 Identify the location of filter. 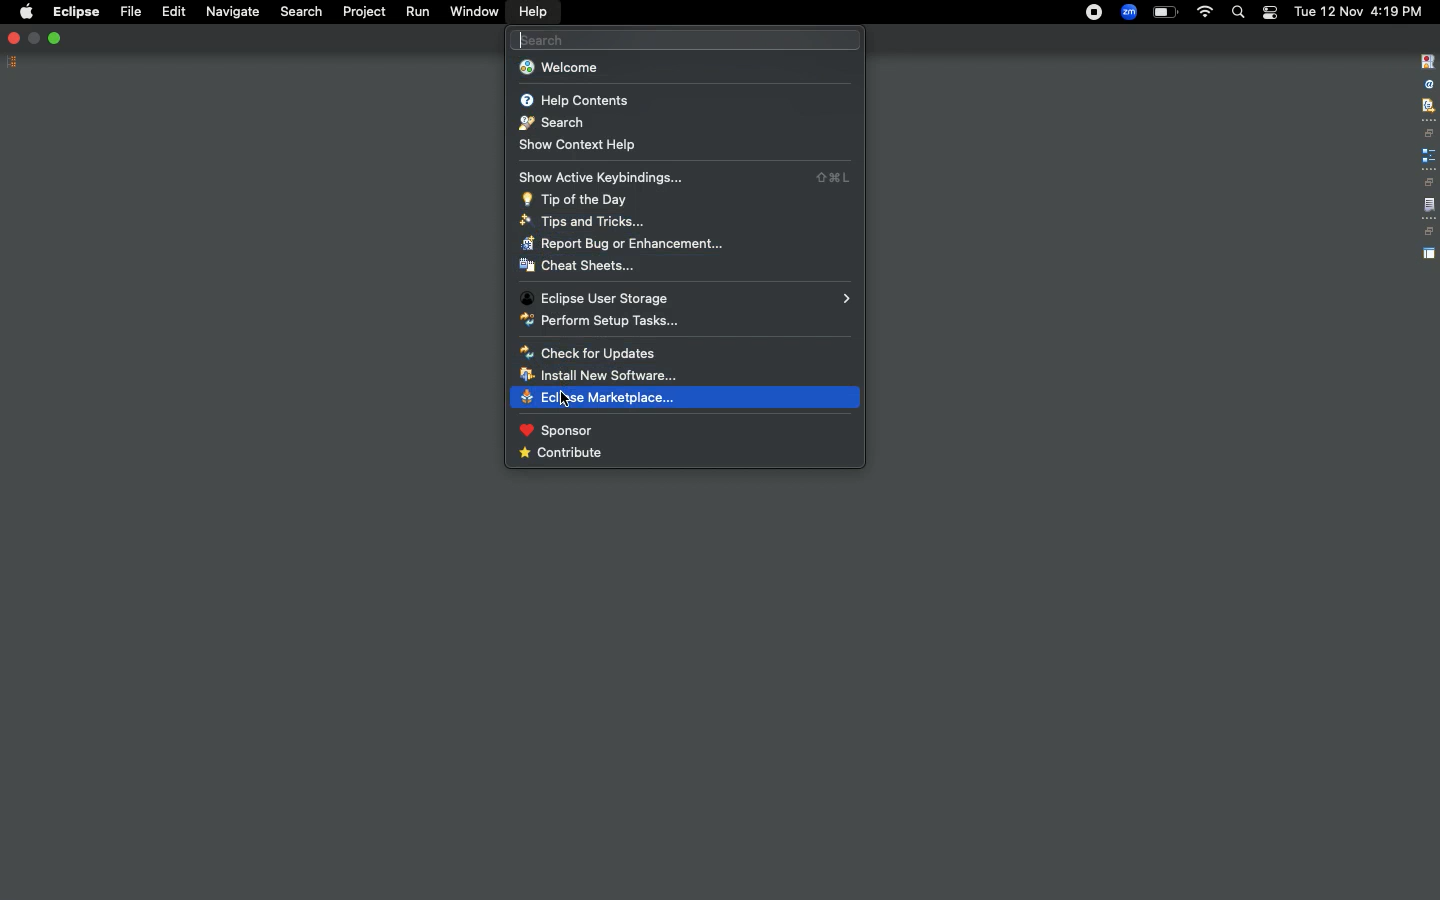
(1427, 105).